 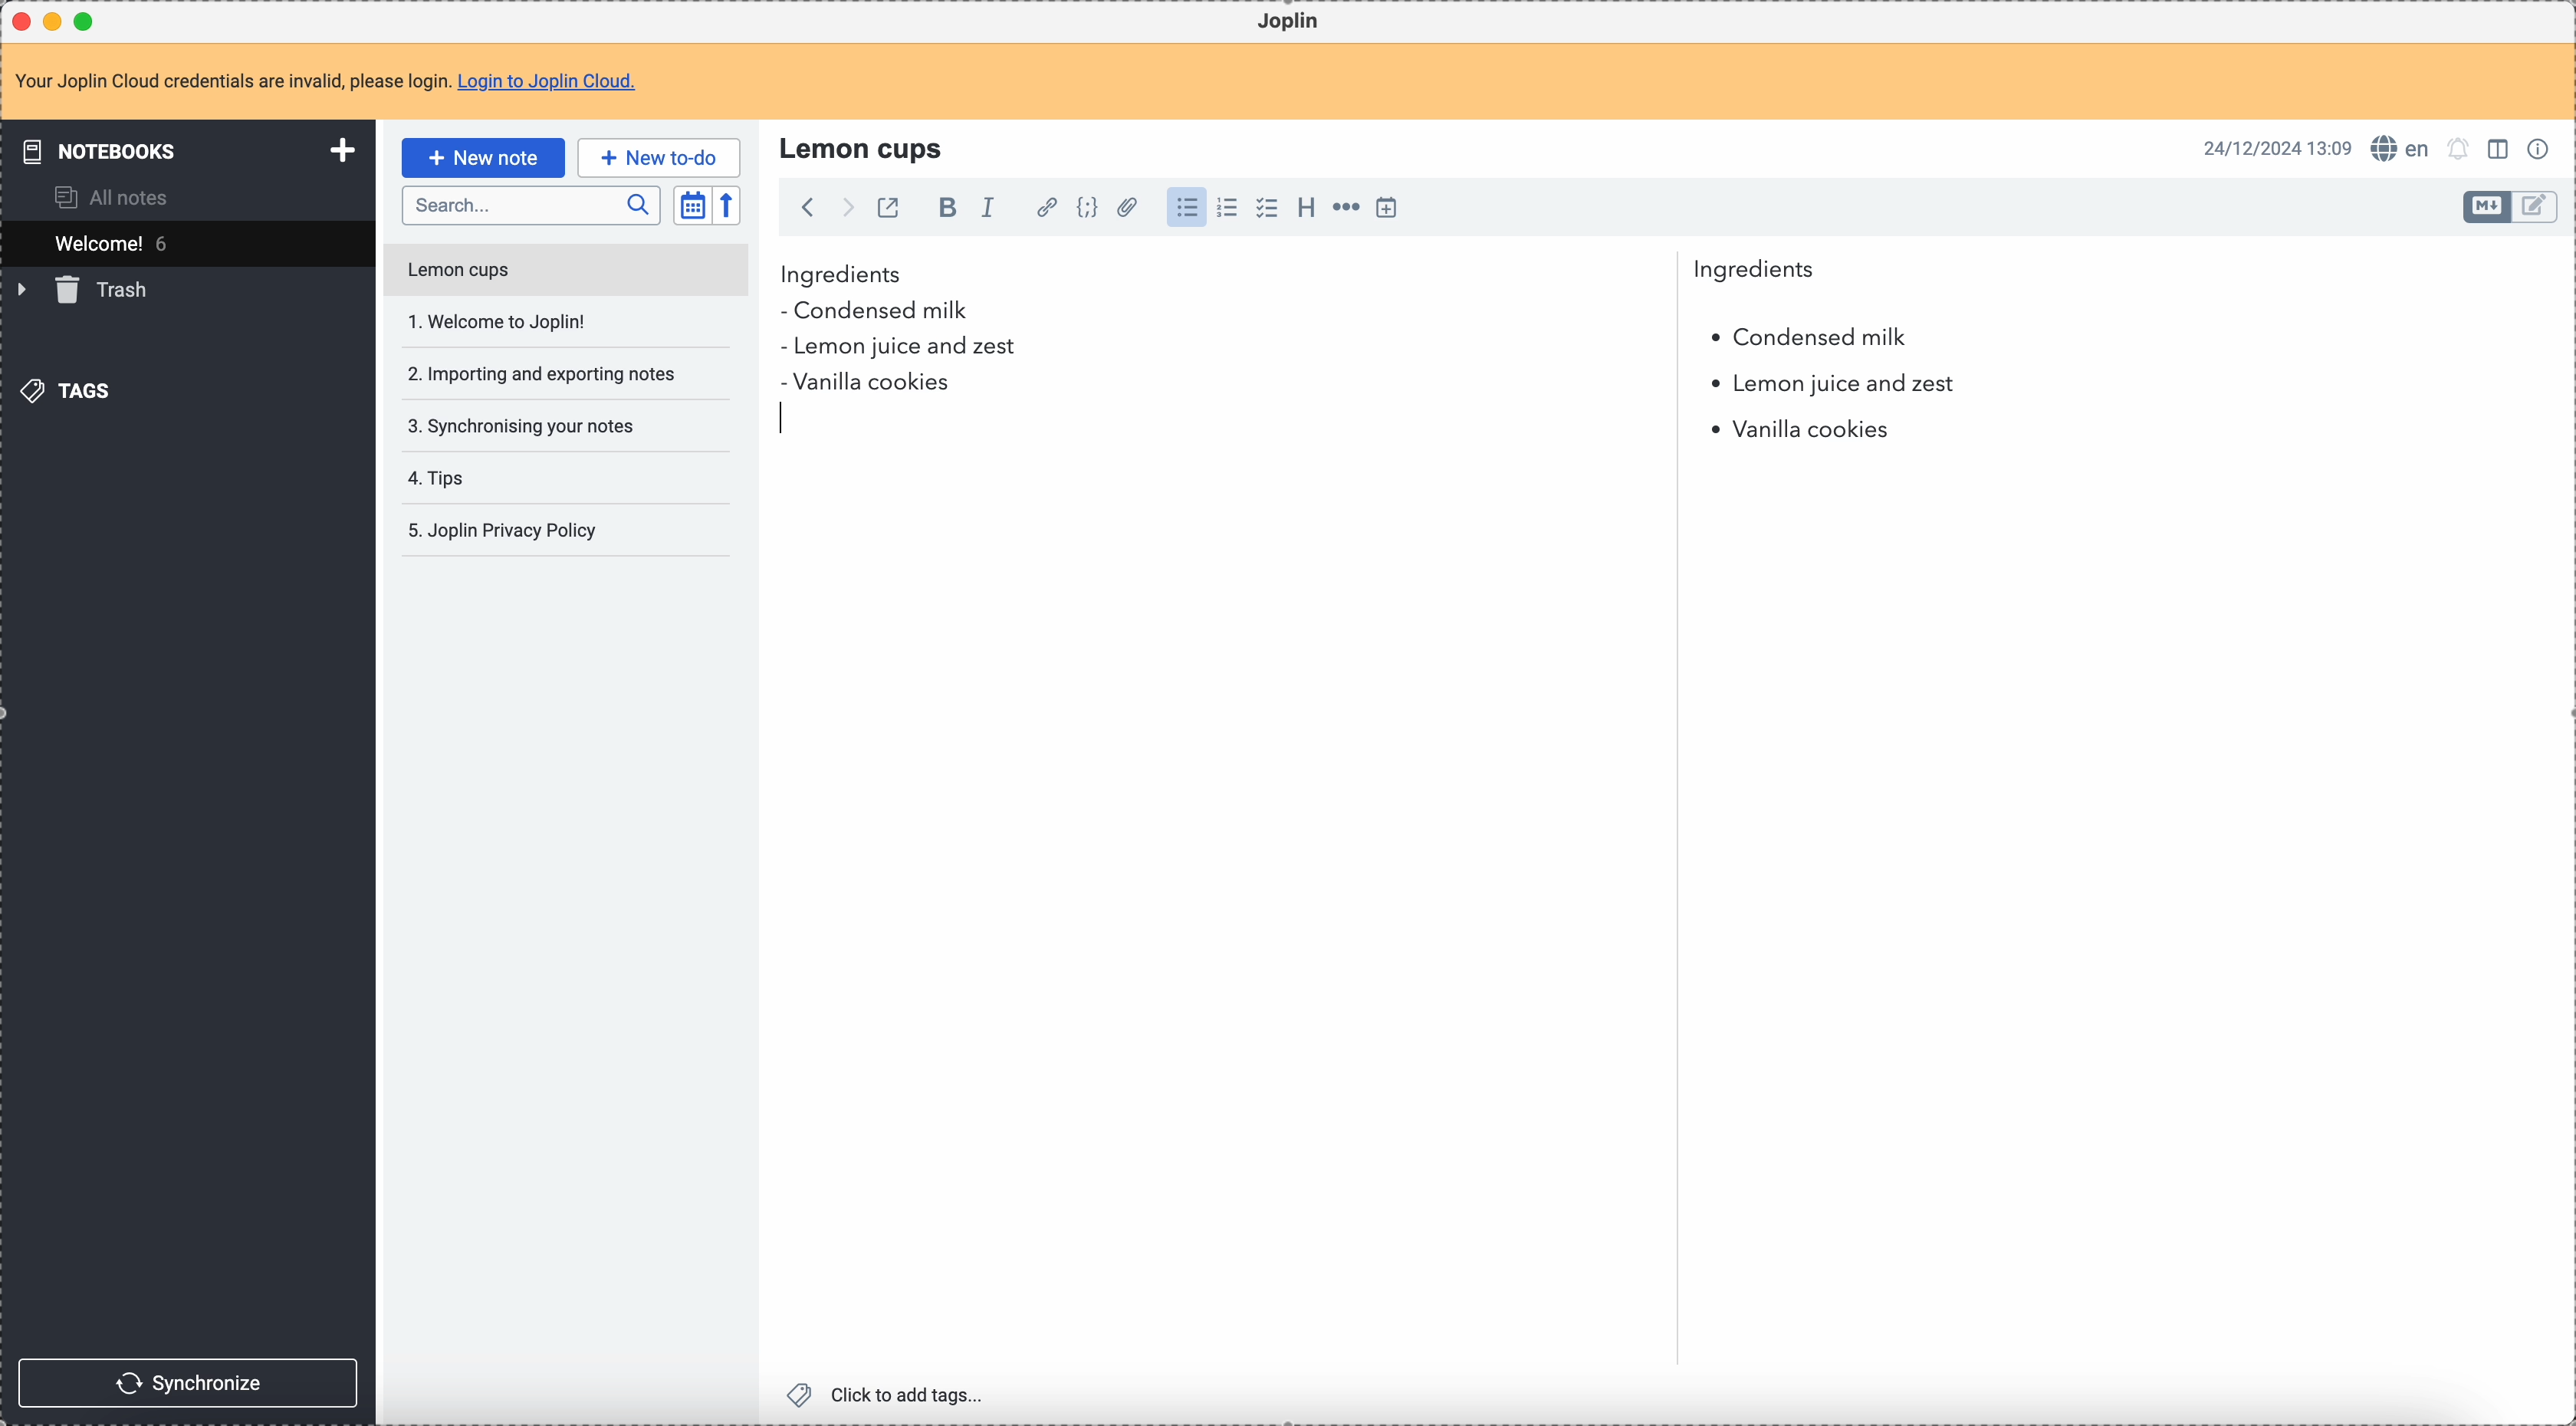 What do you see at coordinates (2536, 208) in the screenshot?
I see `toggle edit layout` at bounding box center [2536, 208].